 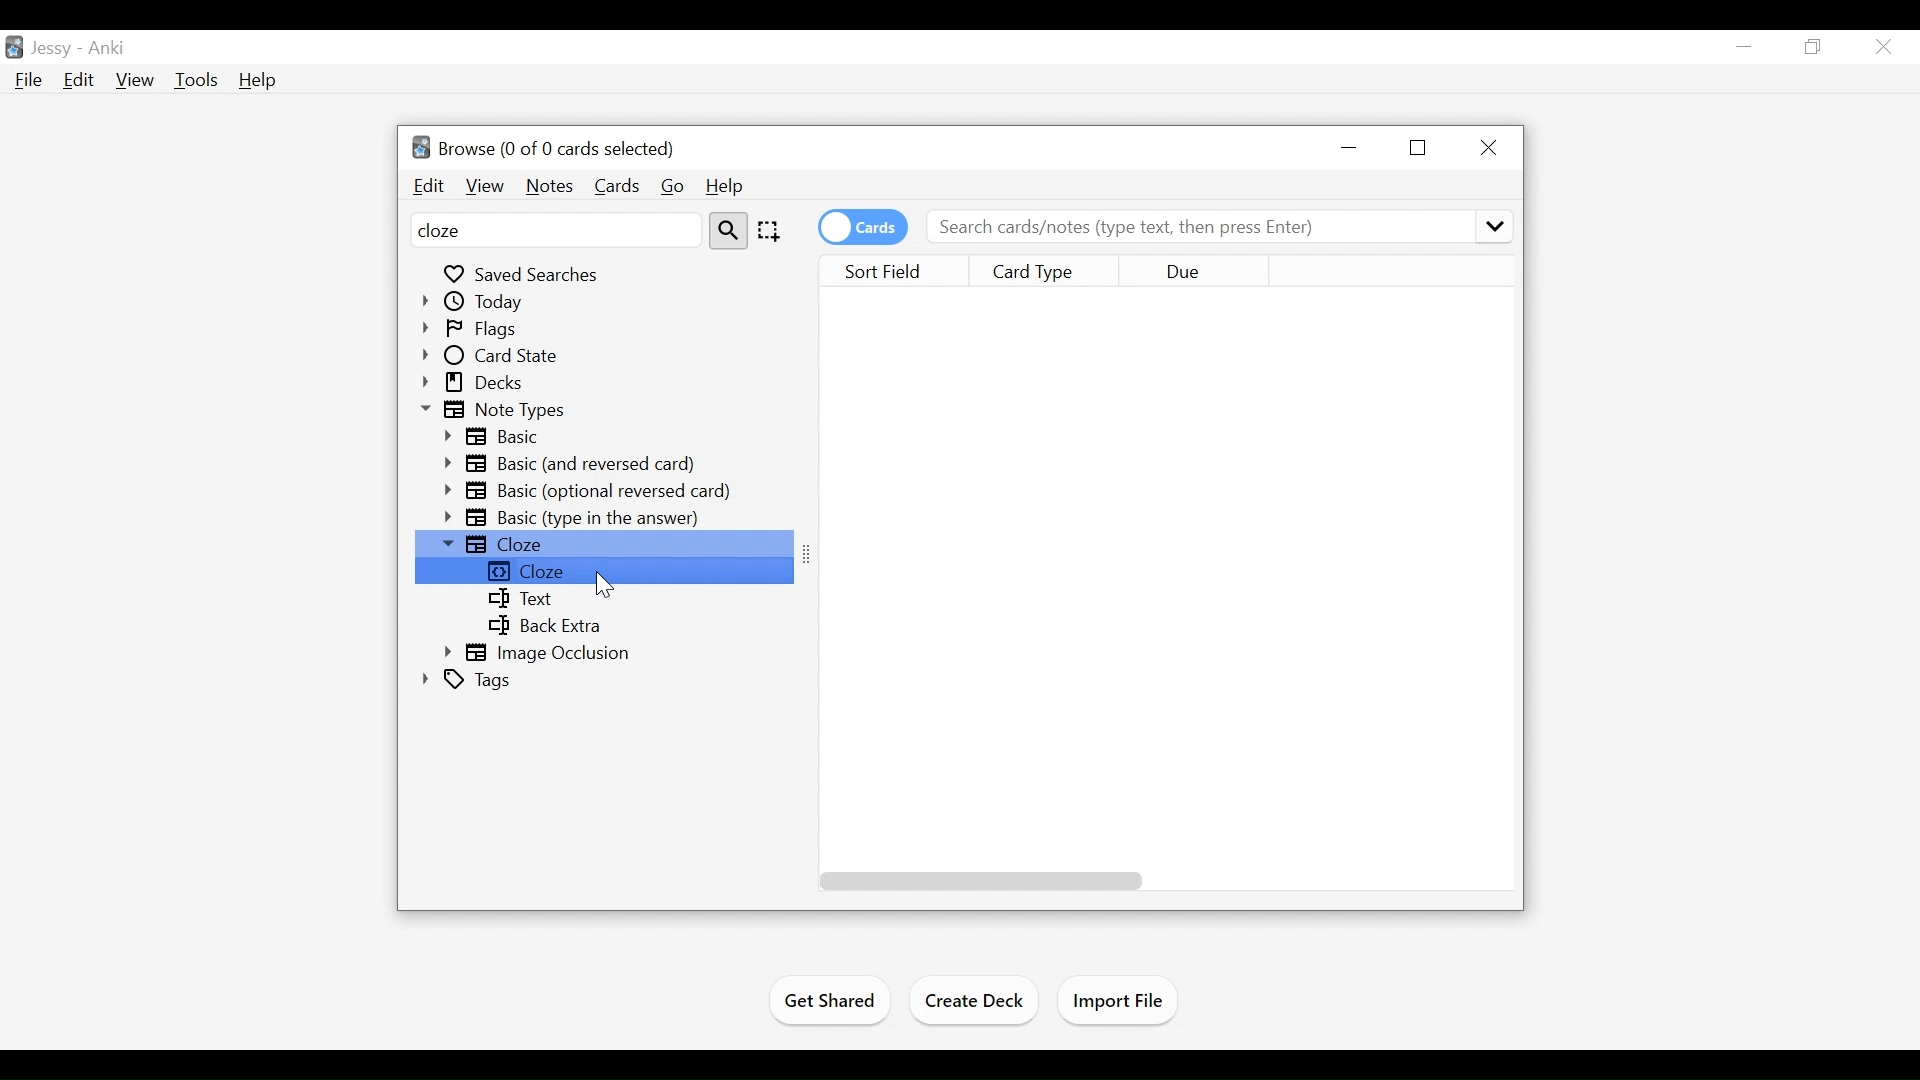 I want to click on Help, so click(x=256, y=80).